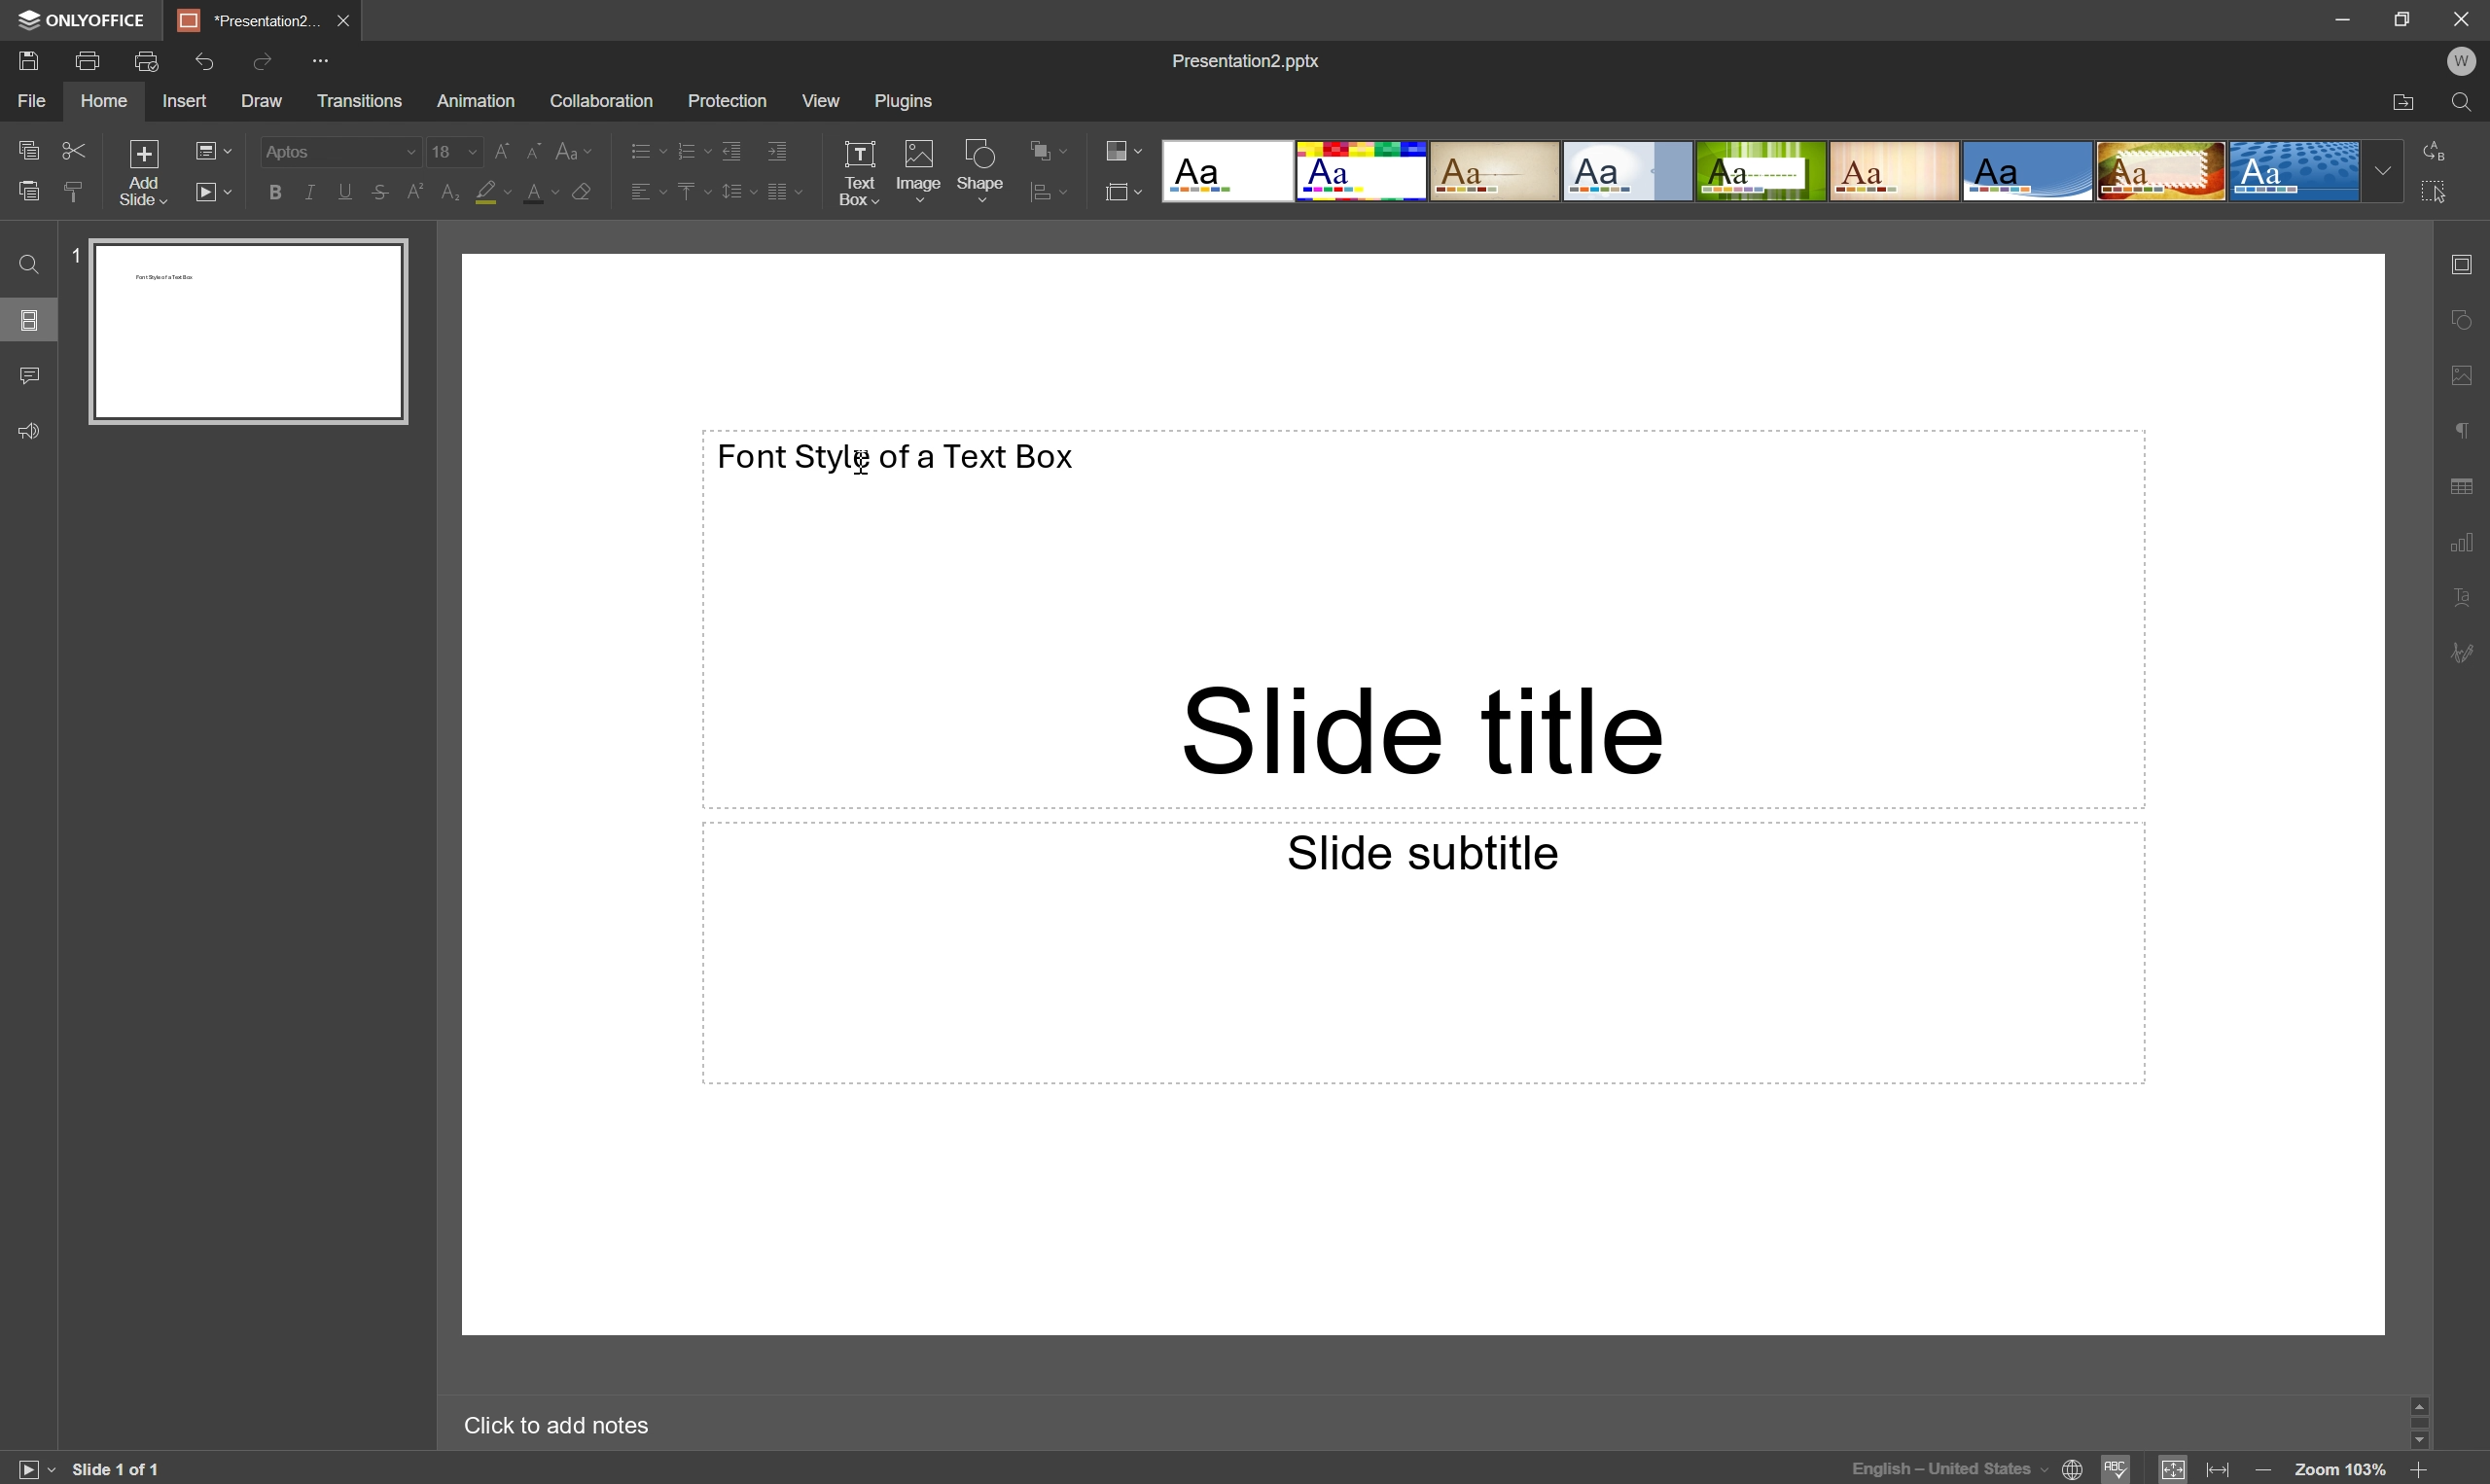 Image resolution: width=2490 pixels, height=1484 pixels. Describe the element at coordinates (381, 190) in the screenshot. I see `Strikethrough` at that location.